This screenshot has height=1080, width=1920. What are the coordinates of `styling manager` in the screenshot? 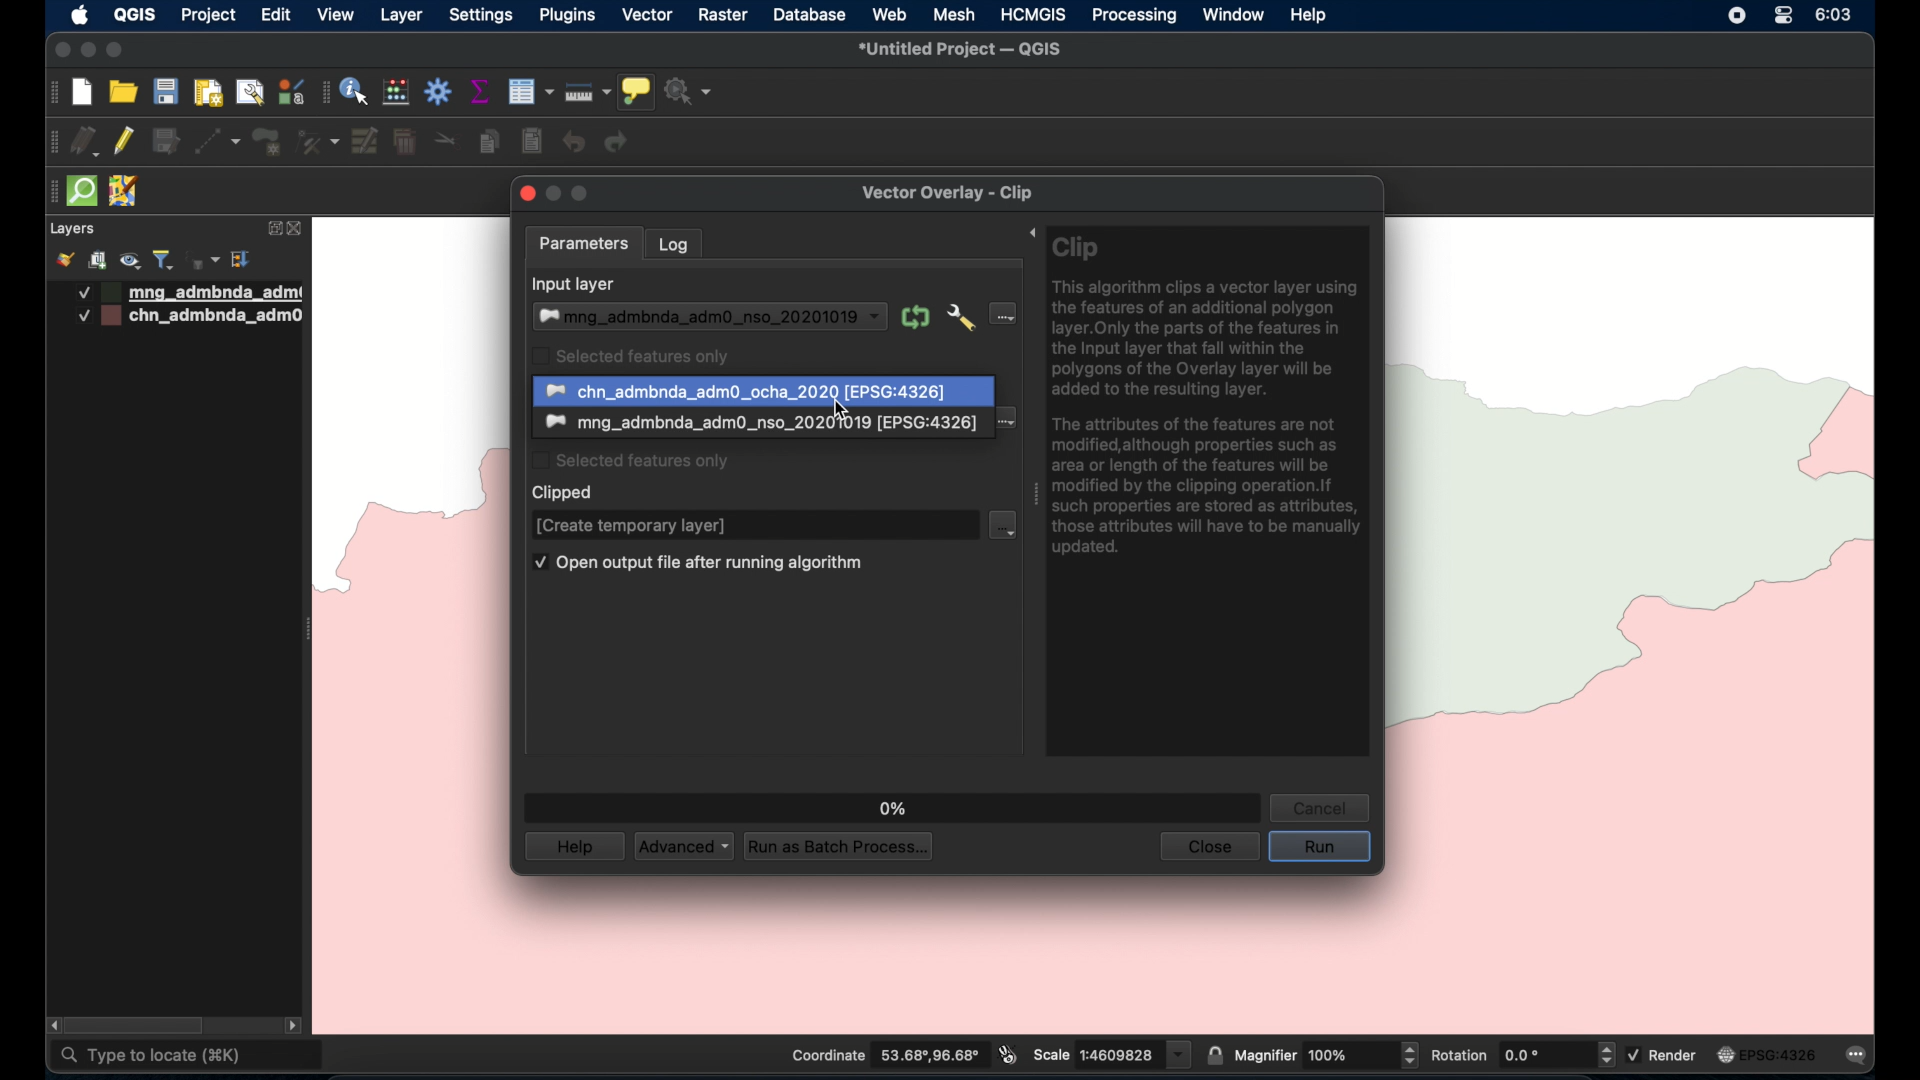 It's located at (290, 91).